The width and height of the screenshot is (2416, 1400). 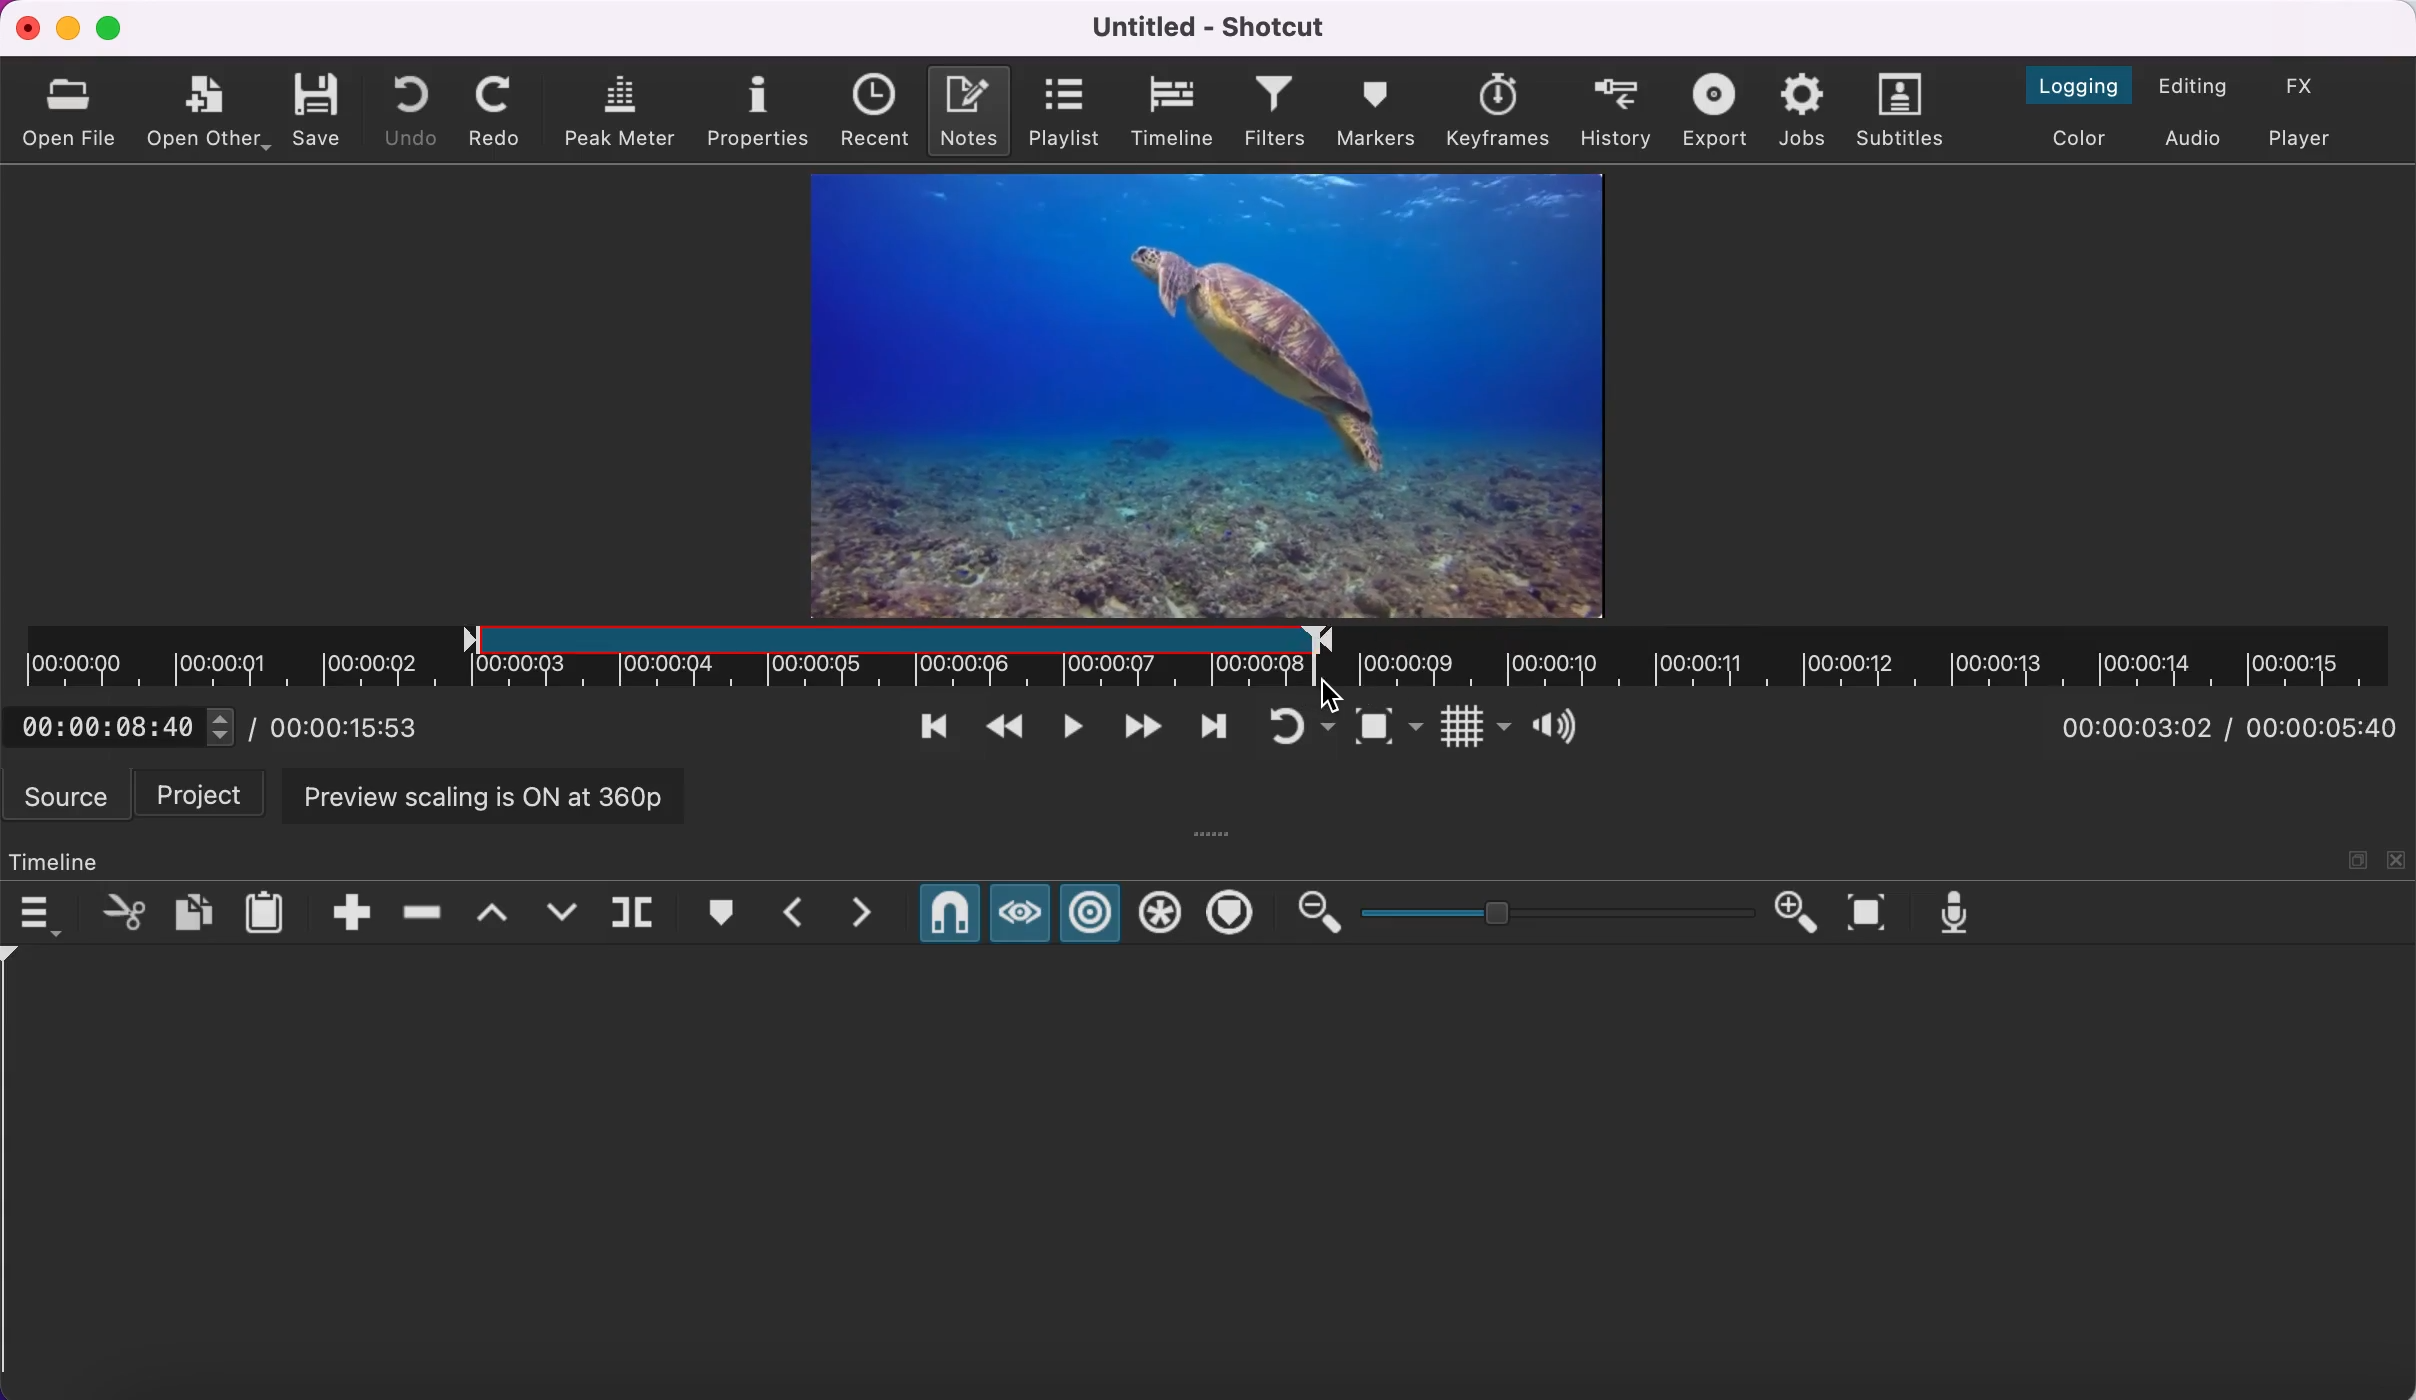 What do you see at coordinates (233, 655) in the screenshot?
I see `unclipped region of timeline` at bounding box center [233, 655].